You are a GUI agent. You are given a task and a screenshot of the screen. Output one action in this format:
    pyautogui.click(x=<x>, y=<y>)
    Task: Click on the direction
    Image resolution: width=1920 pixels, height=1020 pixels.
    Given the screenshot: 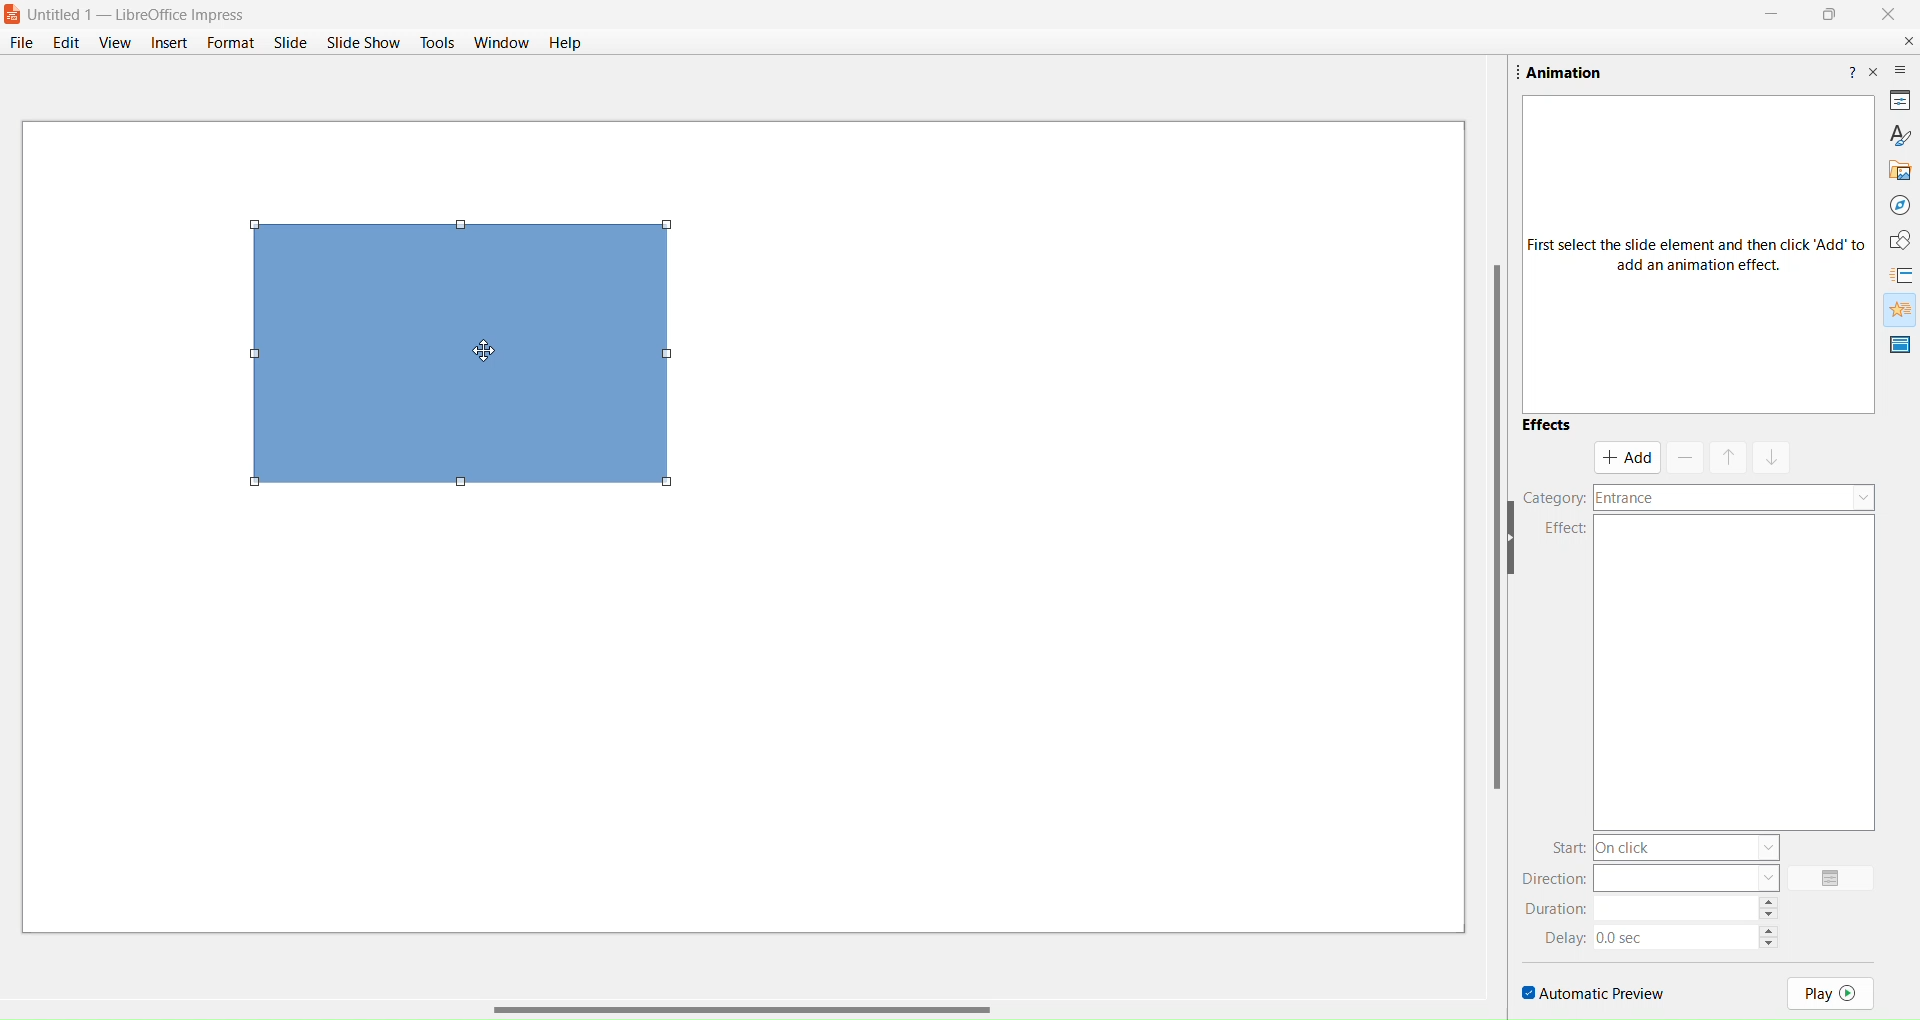 What is the action you would take?
    pyautogui.click(x=1550, y=879)
    